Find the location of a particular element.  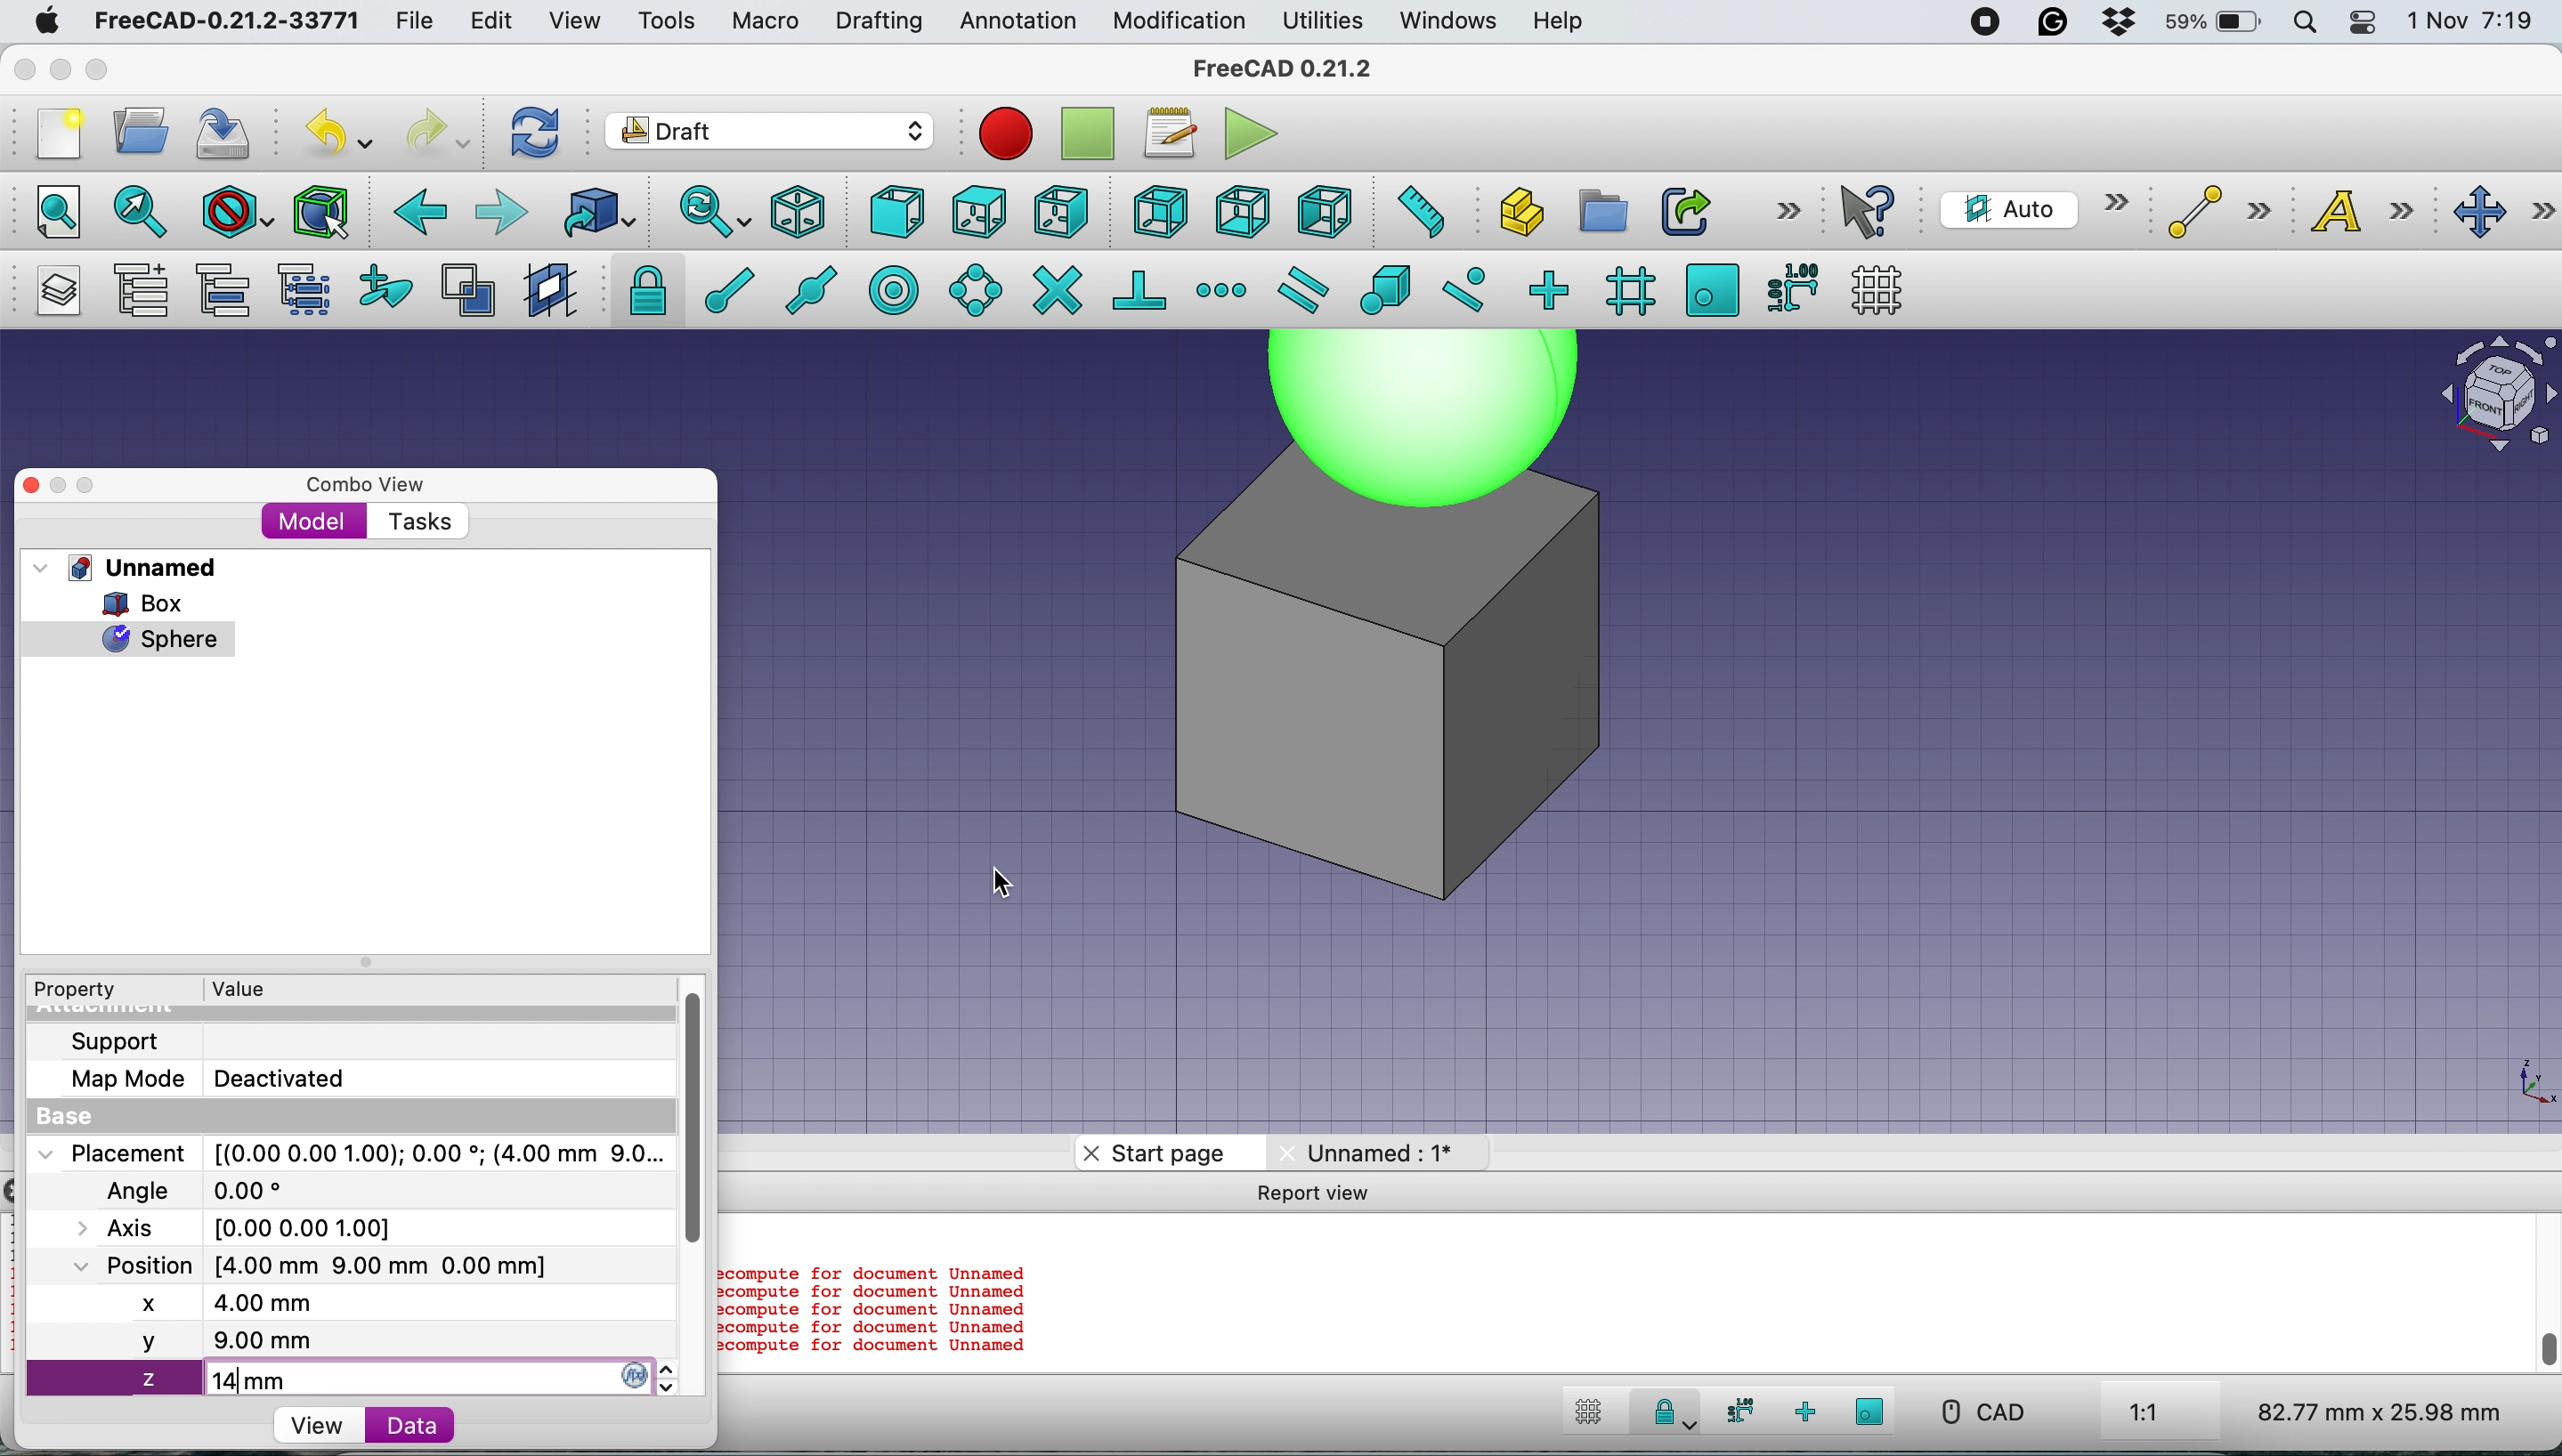

snap angel is located at coordinates (969, 289).